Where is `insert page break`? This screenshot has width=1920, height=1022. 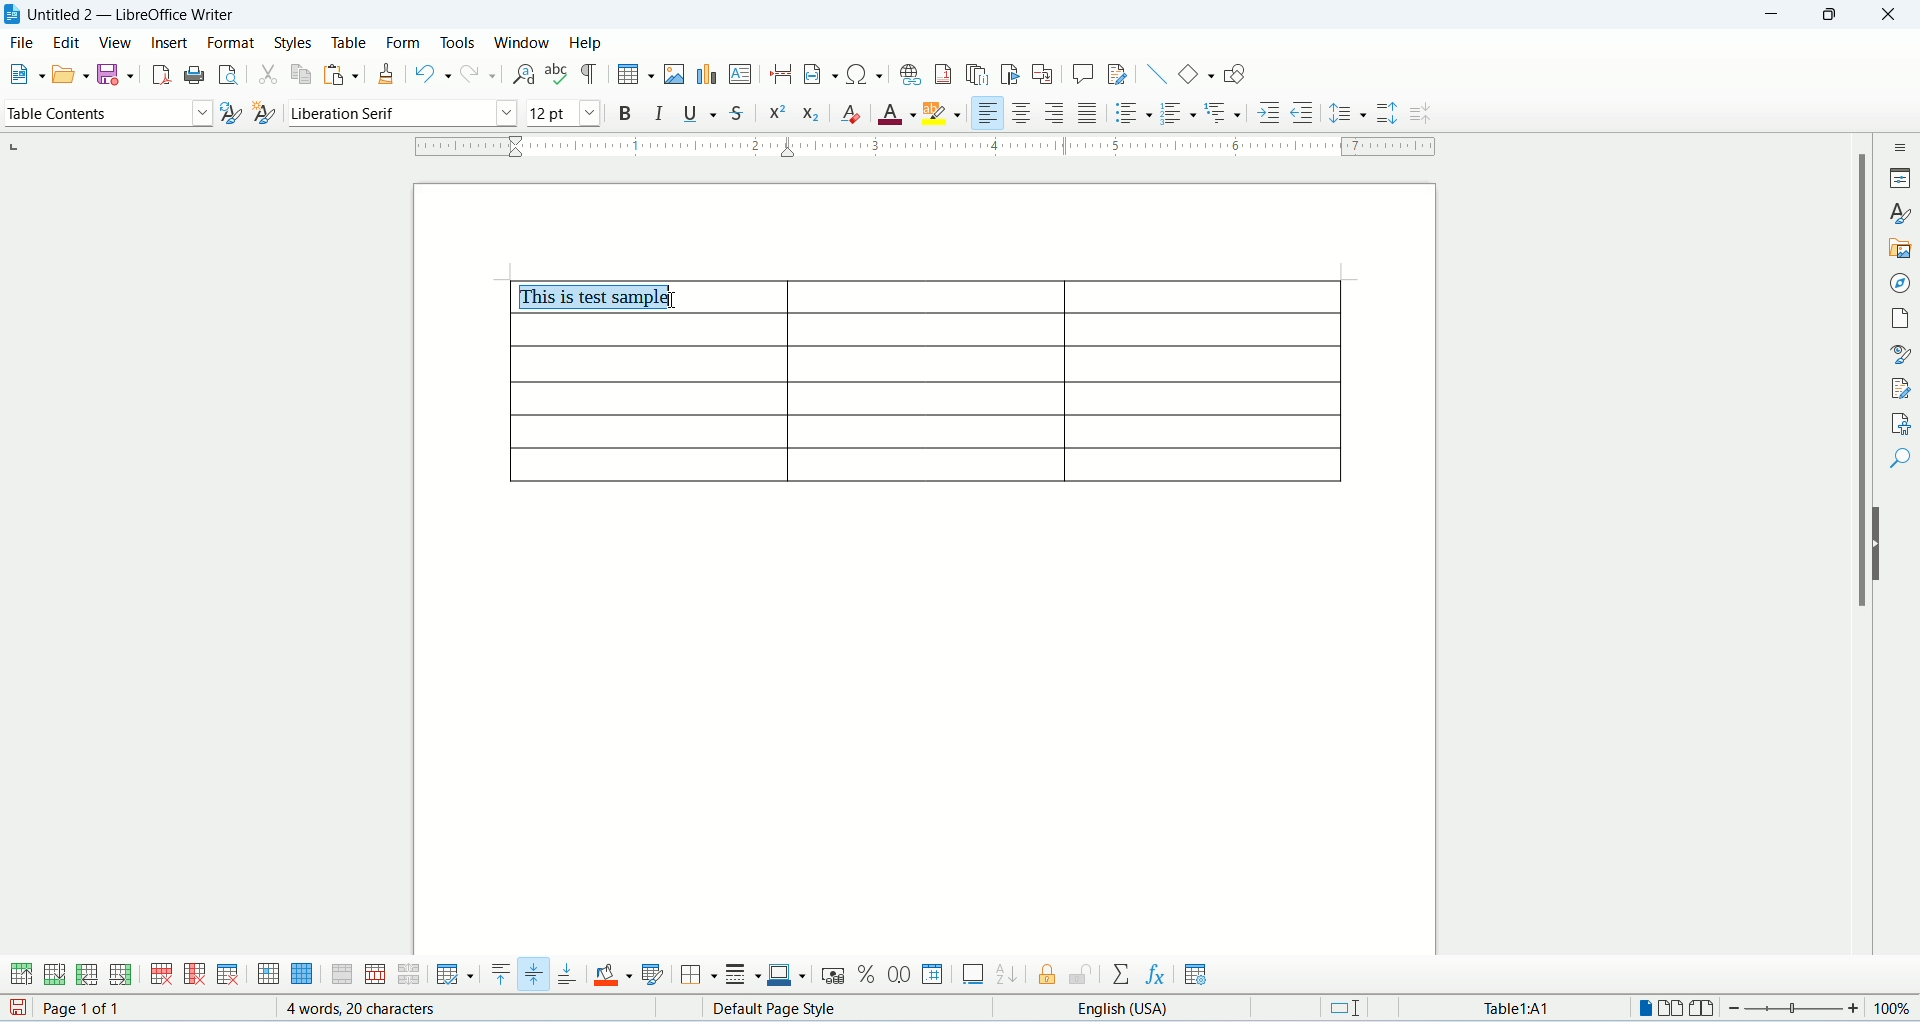
insert page break is located at coordinates (782, 73).